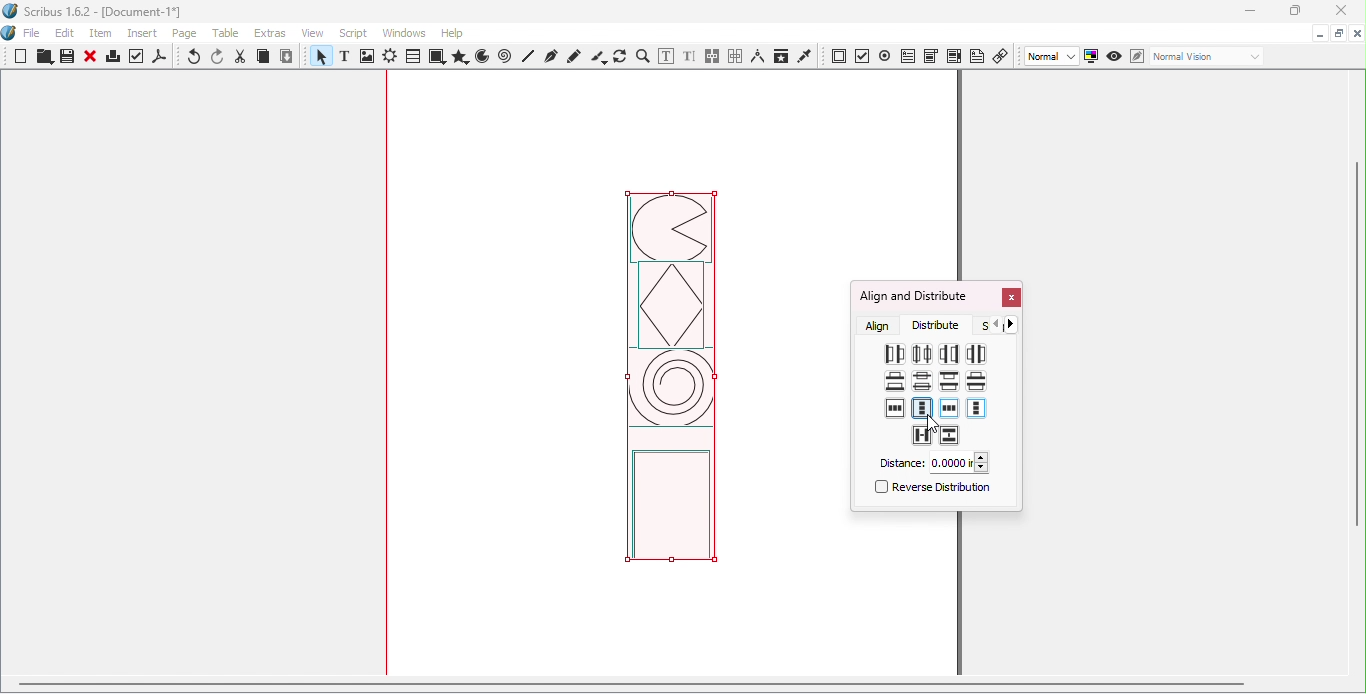 The height and width of the screenshot is (694, 1366). Describe the element at coordinates (839, 57) in the screenshot. I see `PDF push button` at that location.